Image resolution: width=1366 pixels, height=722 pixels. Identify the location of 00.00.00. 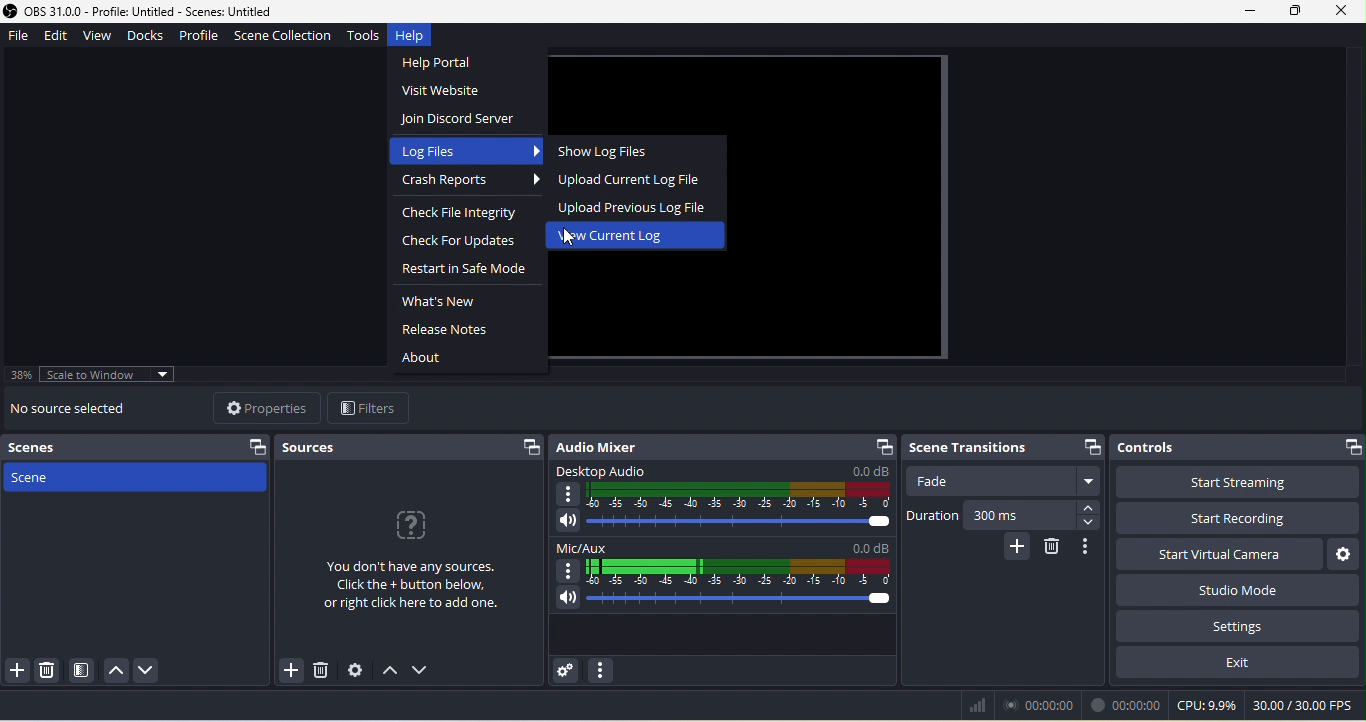
(1127, 705).